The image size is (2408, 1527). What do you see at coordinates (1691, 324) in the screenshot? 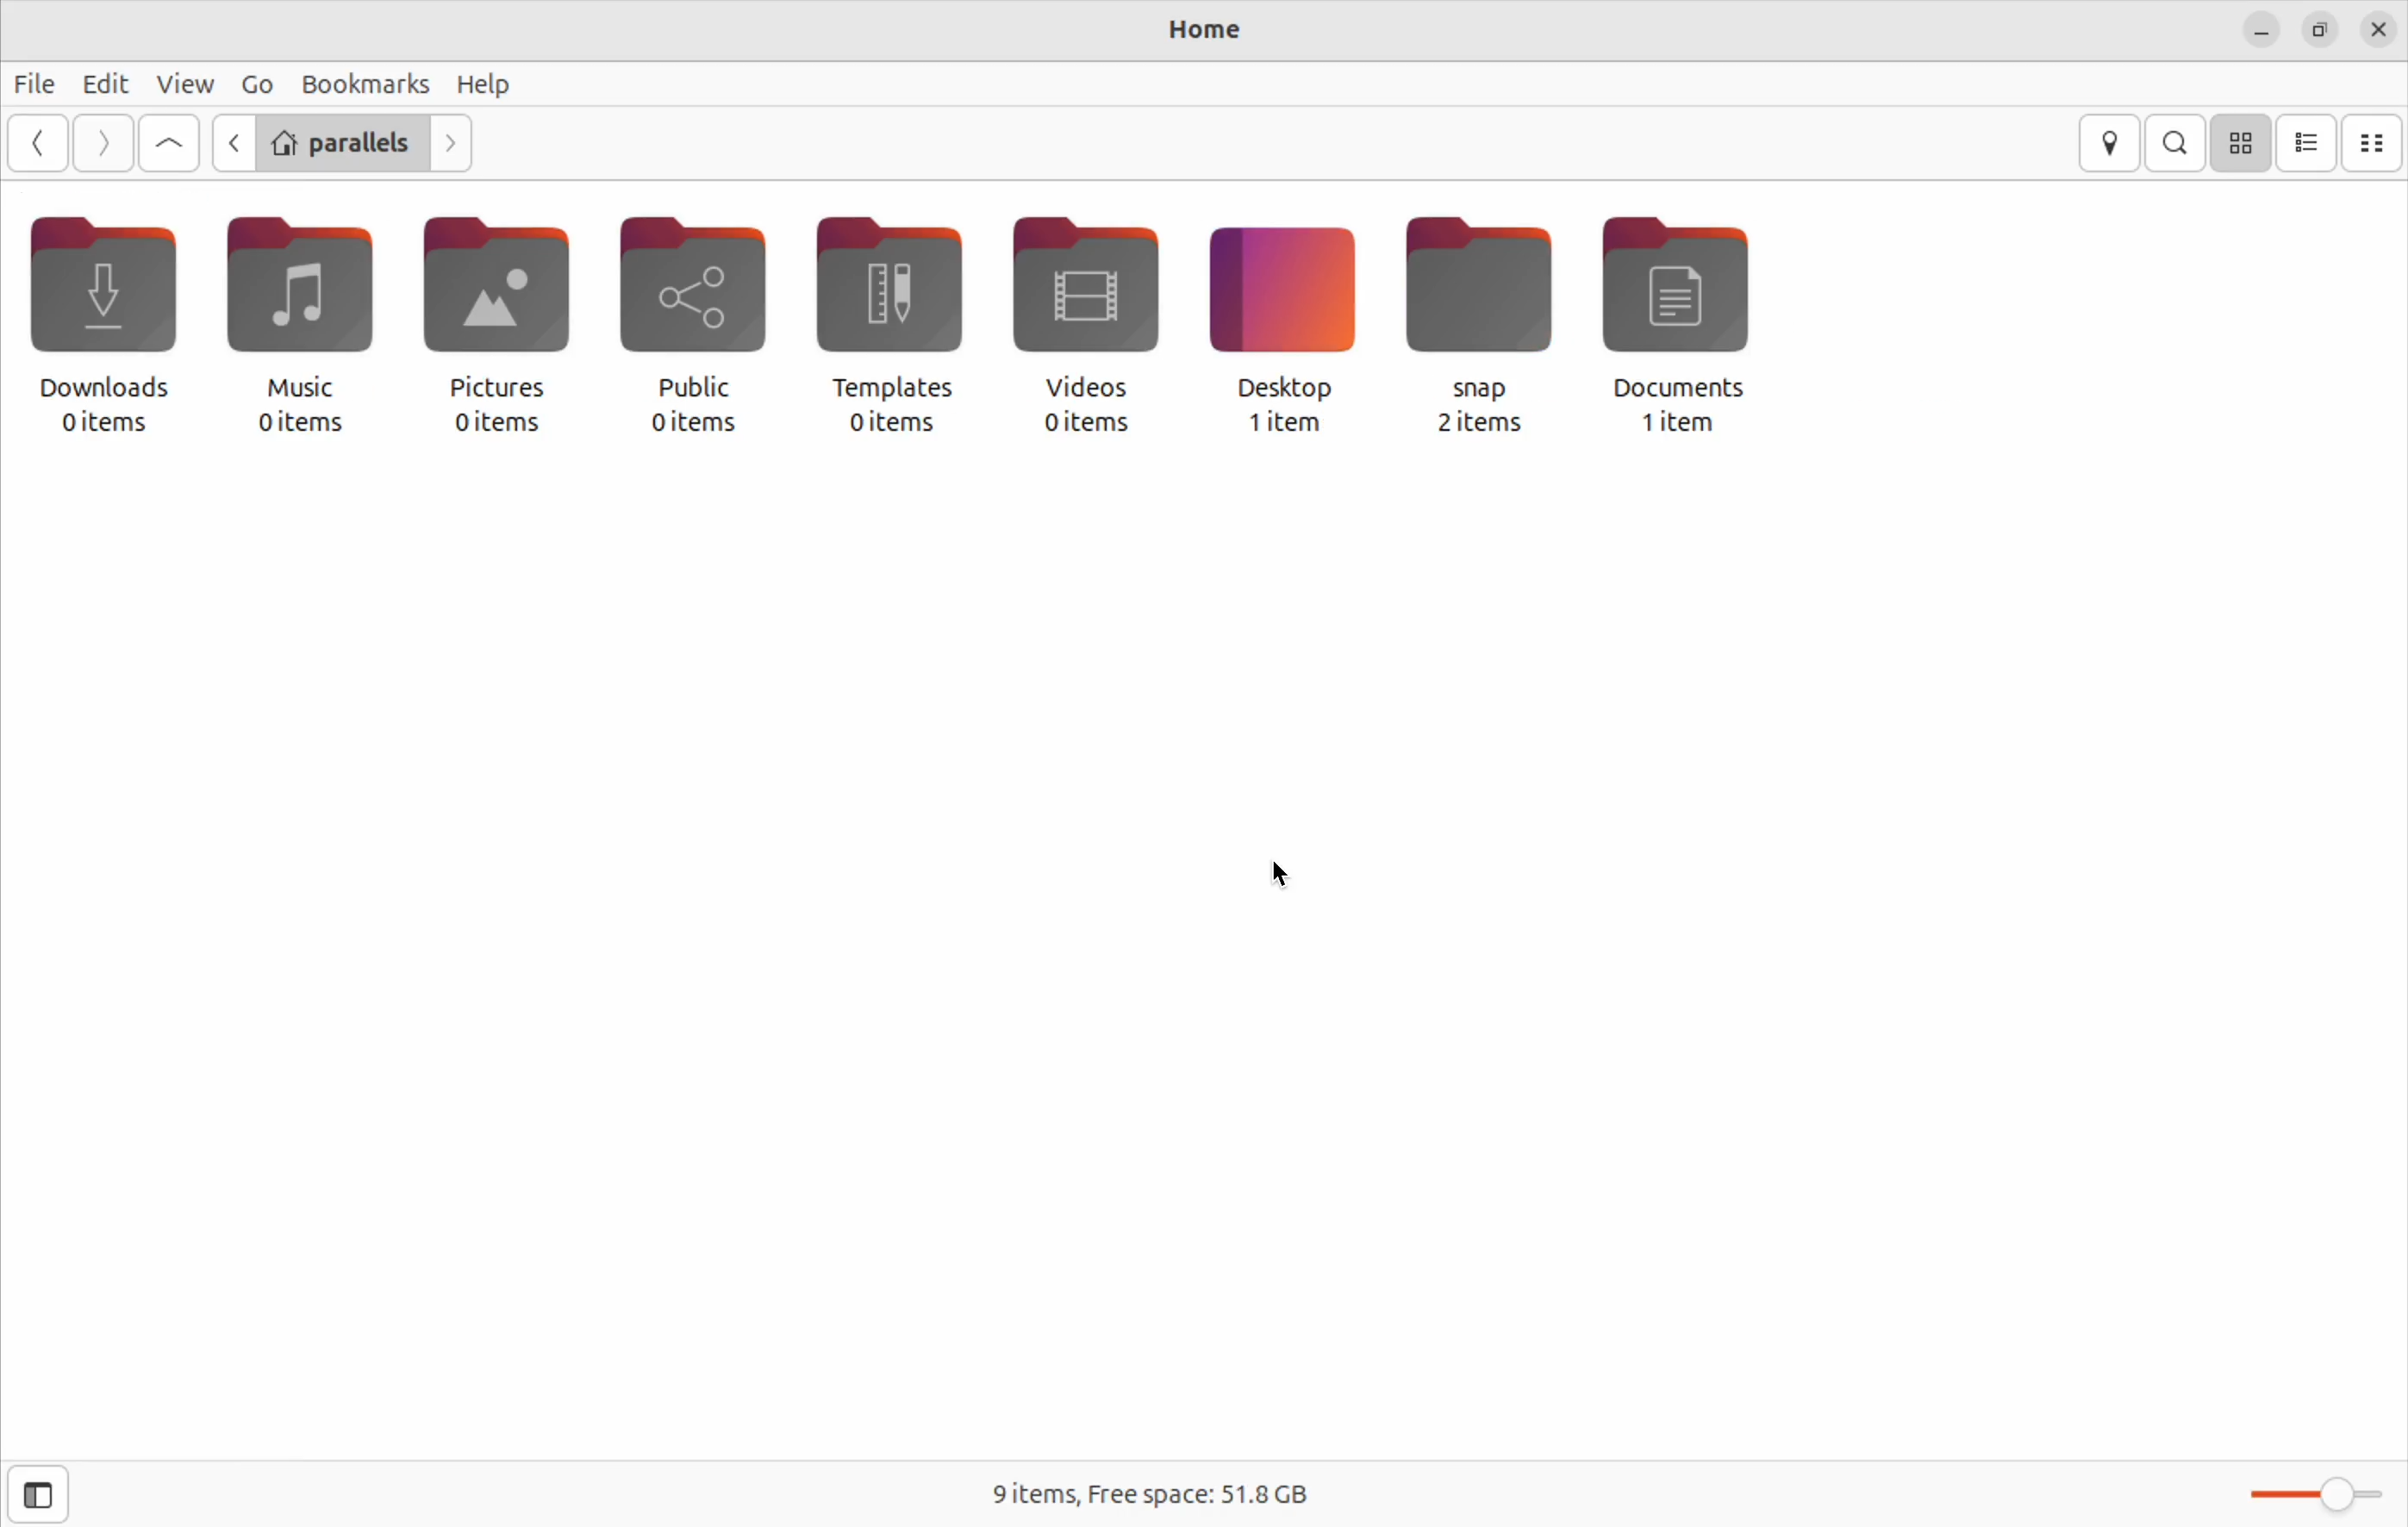
I see `Documents 1 item` at bounding box center [1691, 324].